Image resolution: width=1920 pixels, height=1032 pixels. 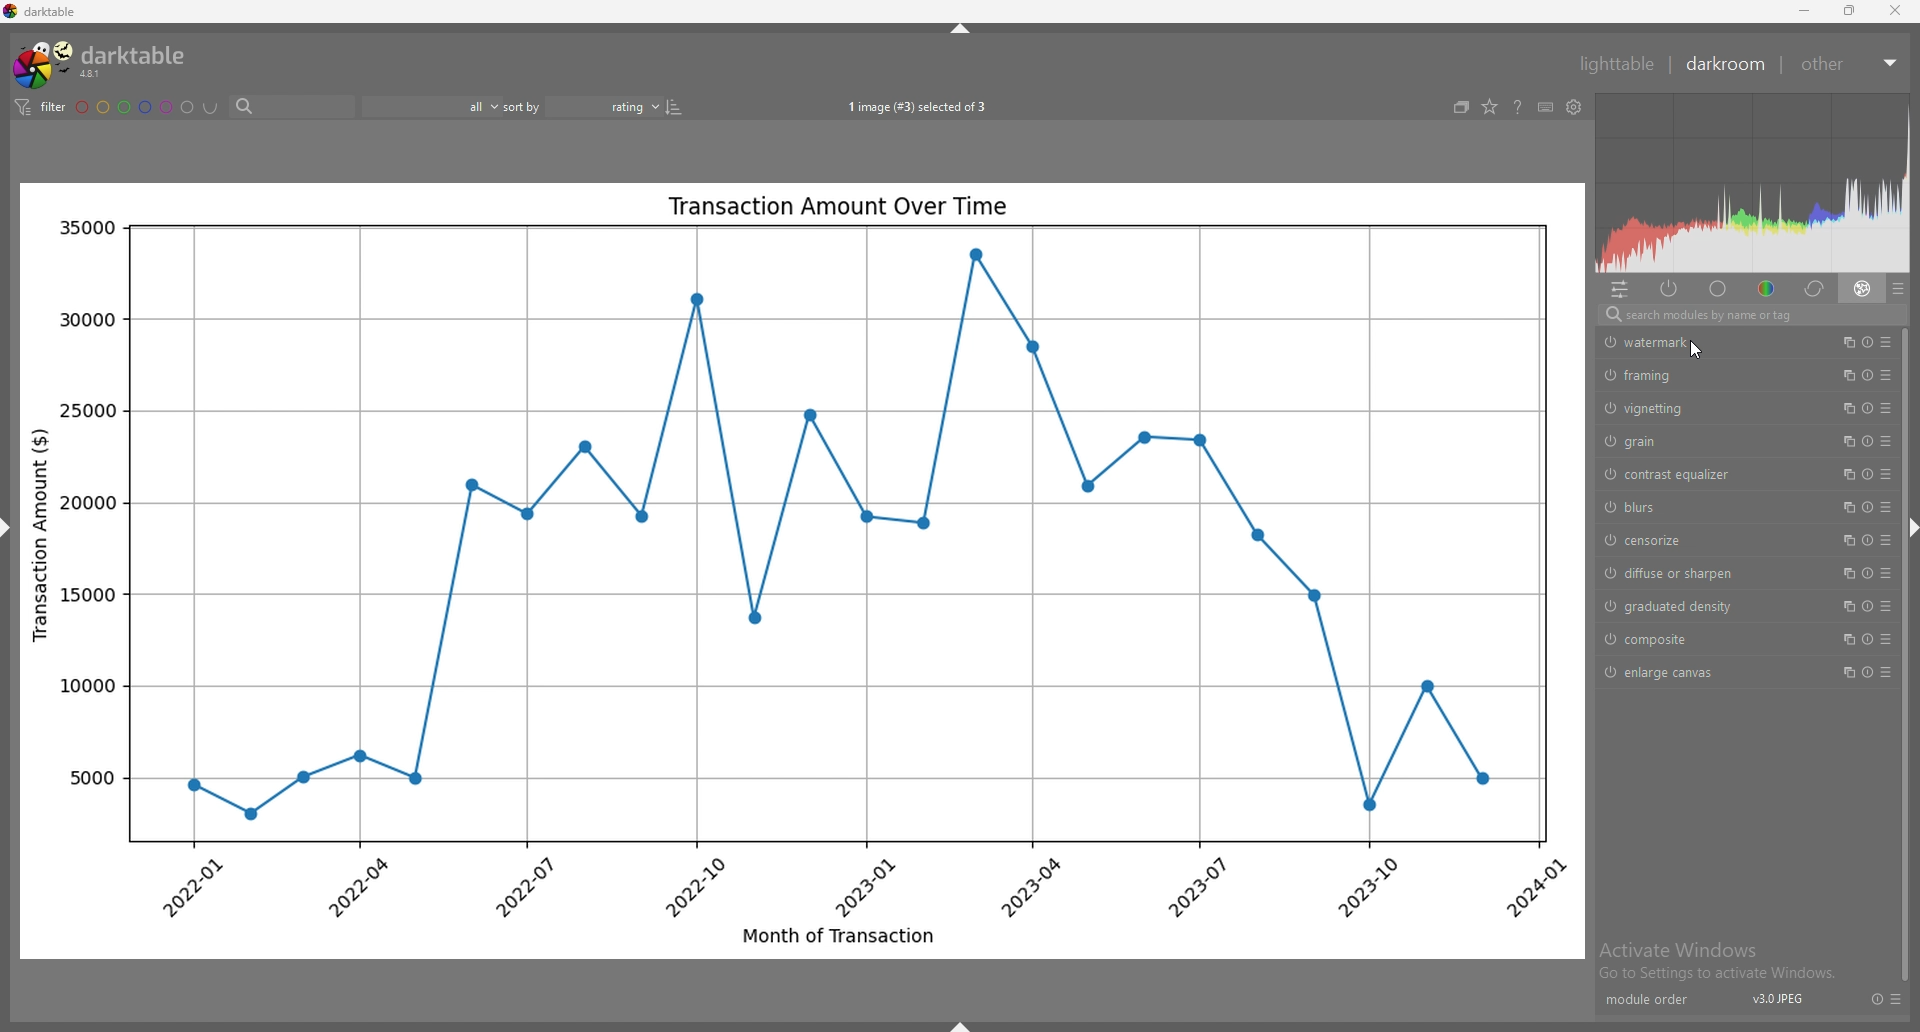 I want to click on scroll bar, so click(x=1903, y=656).